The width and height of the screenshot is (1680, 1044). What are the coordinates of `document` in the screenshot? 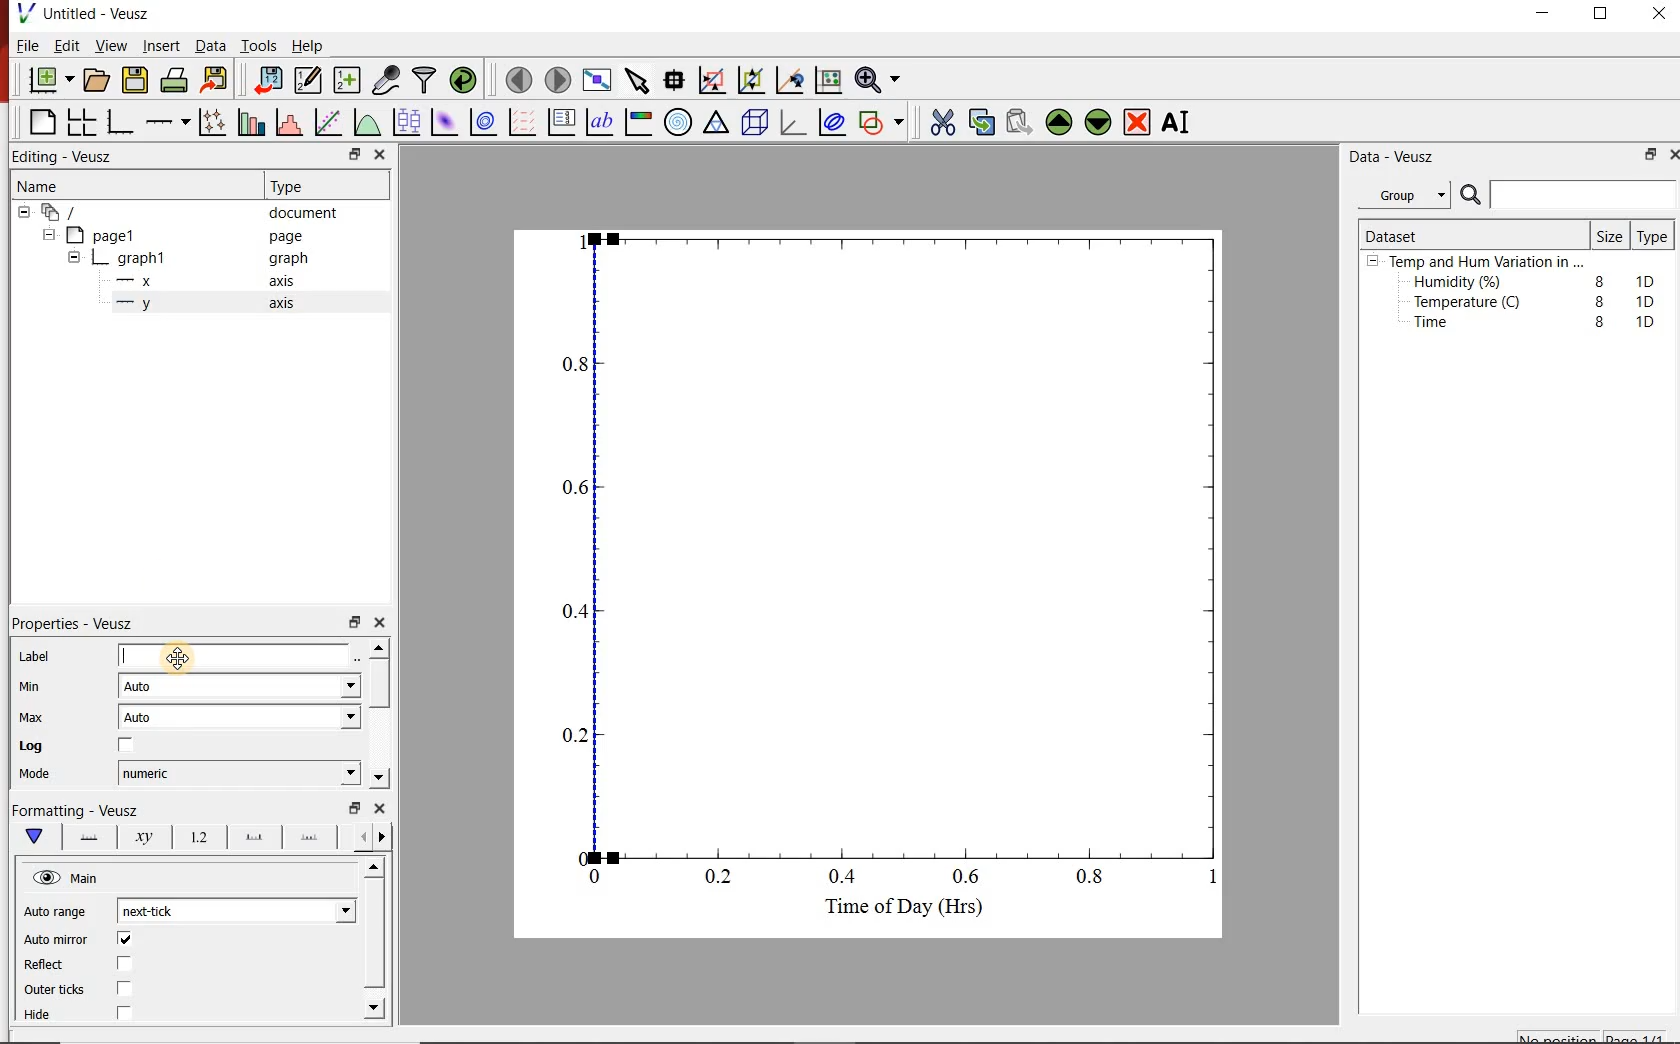 It's located at (310, 213).